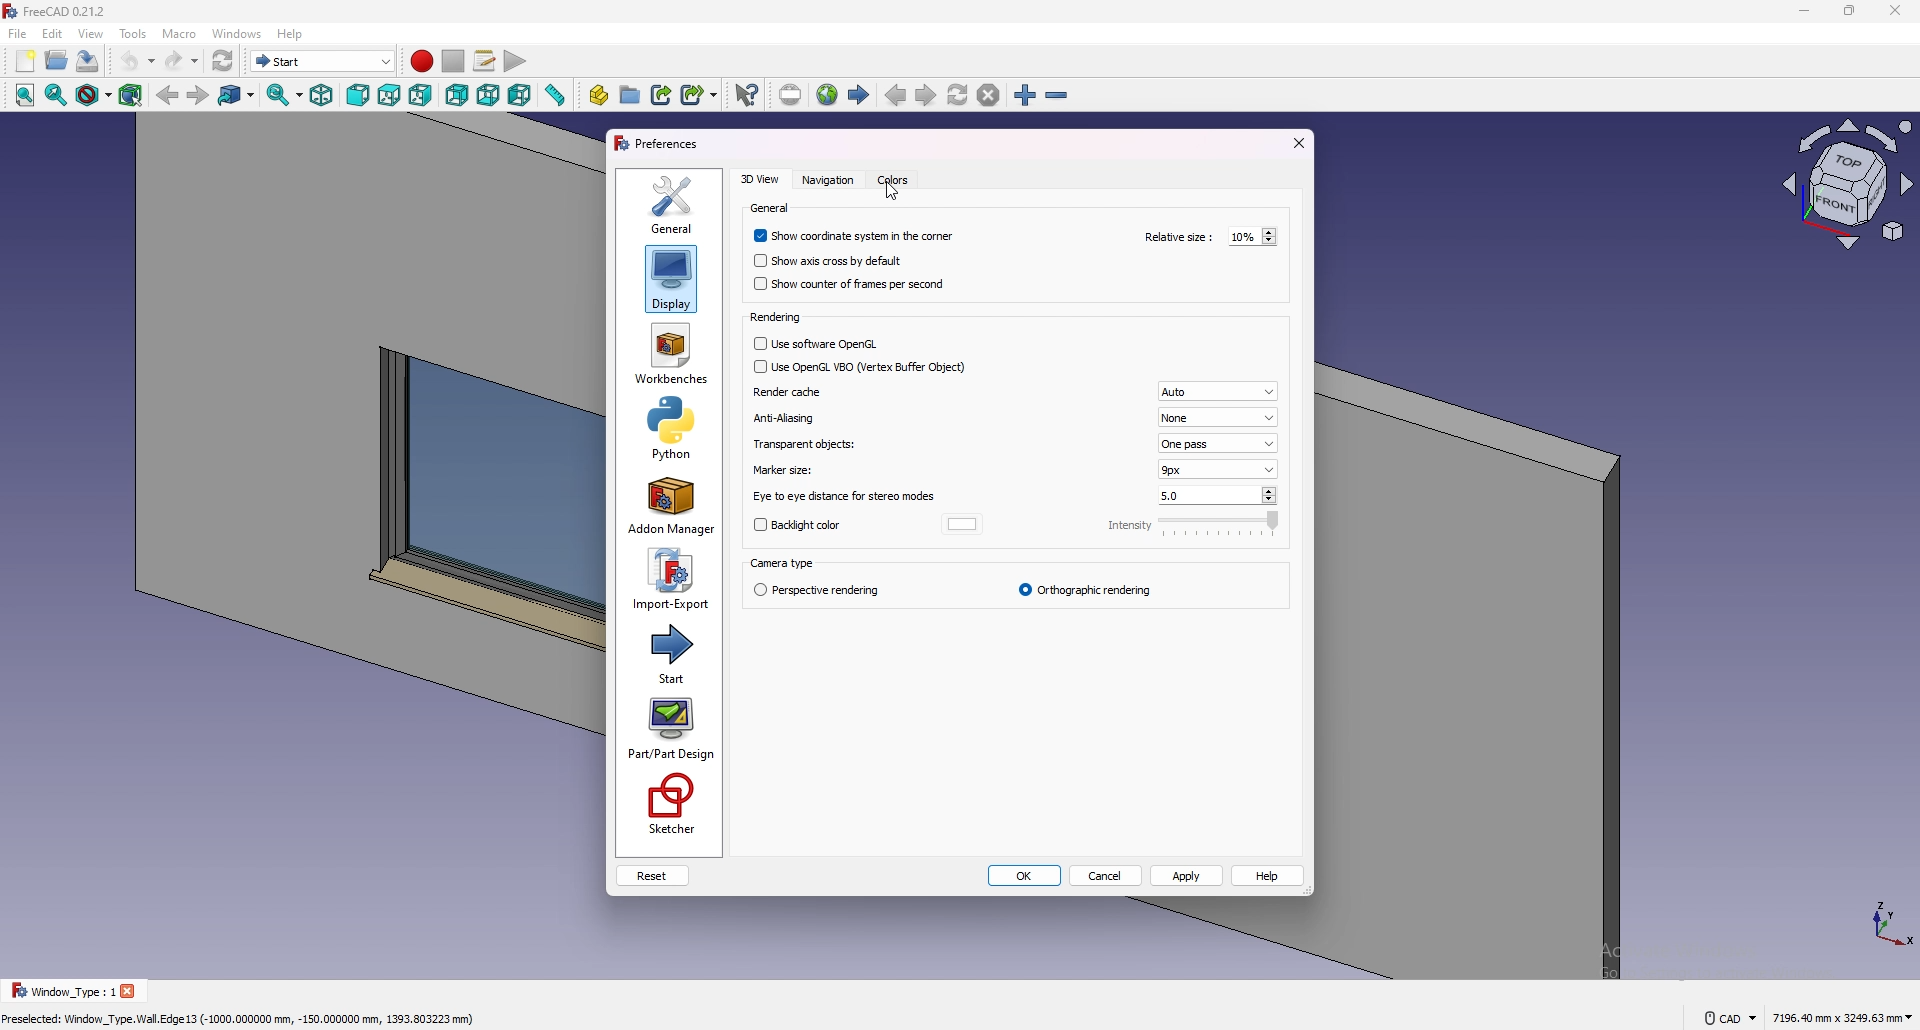  I want to click on relative size: 10%, so click(1211, 236).